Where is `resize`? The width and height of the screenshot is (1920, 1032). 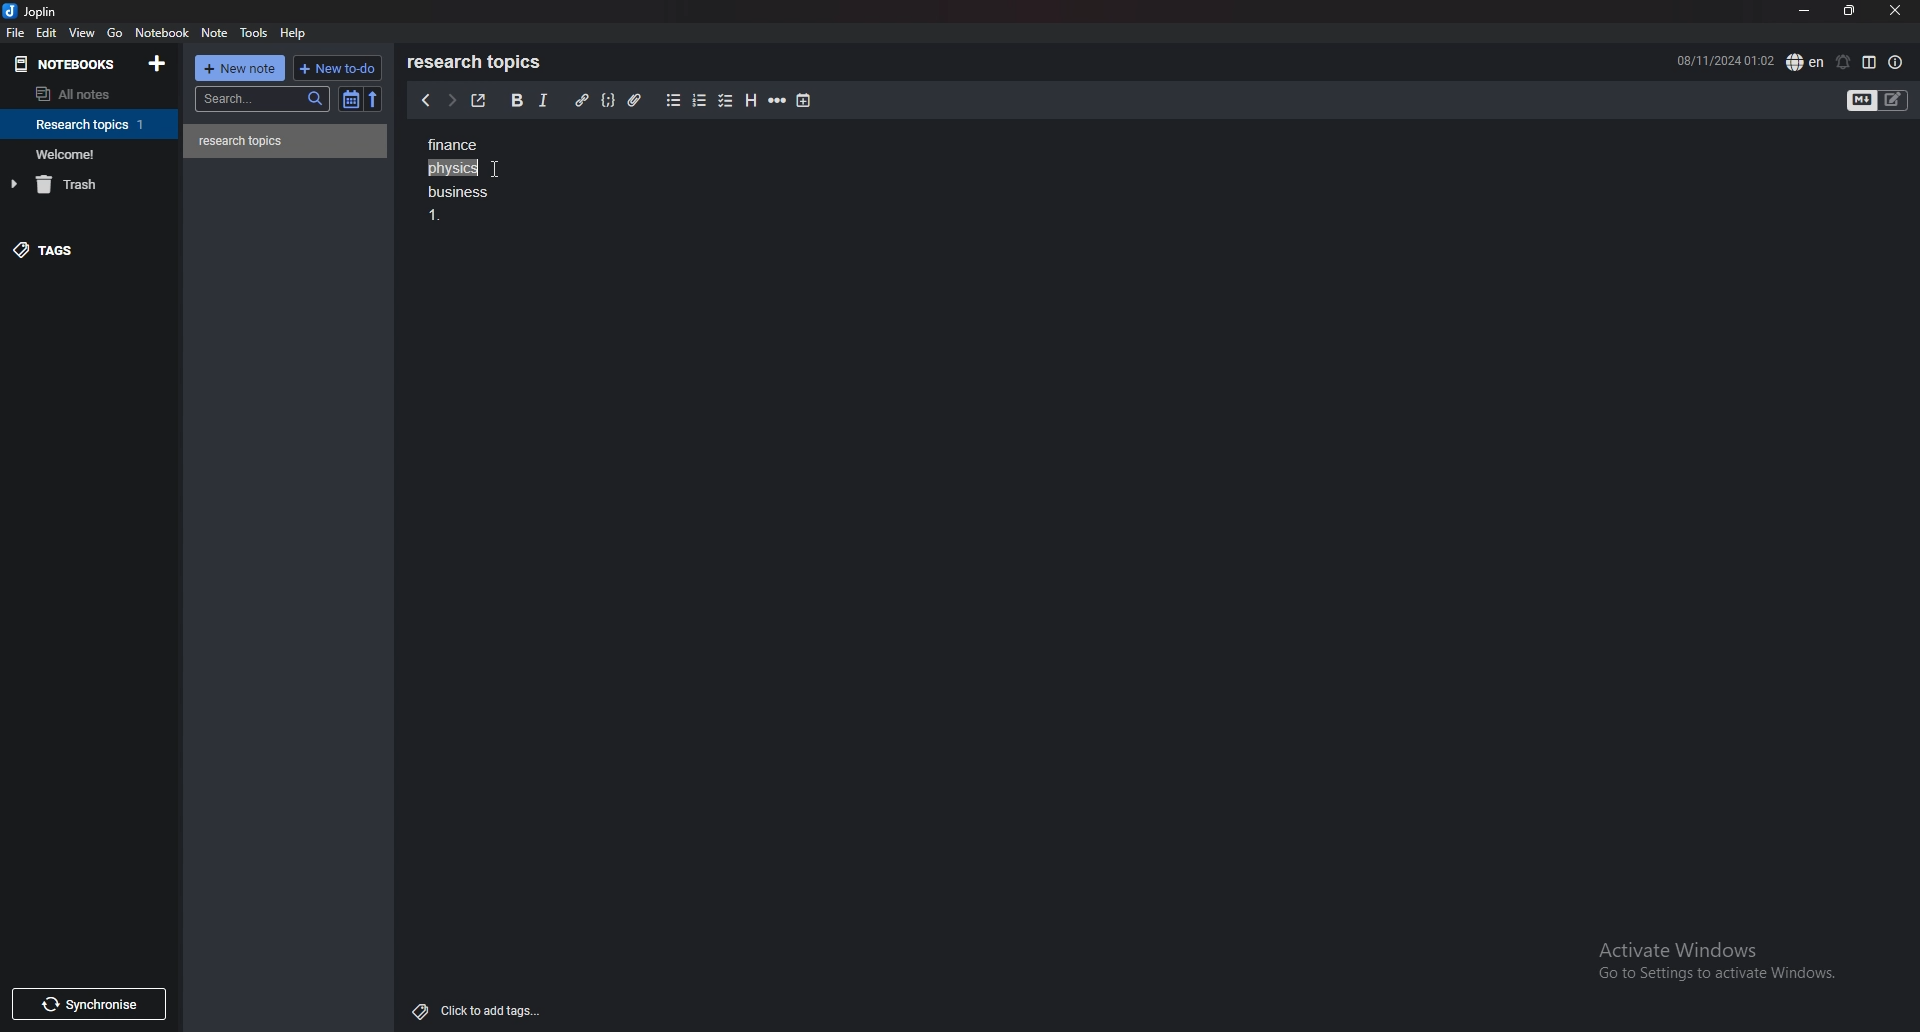 resize is located at coordinates (1848, 10).